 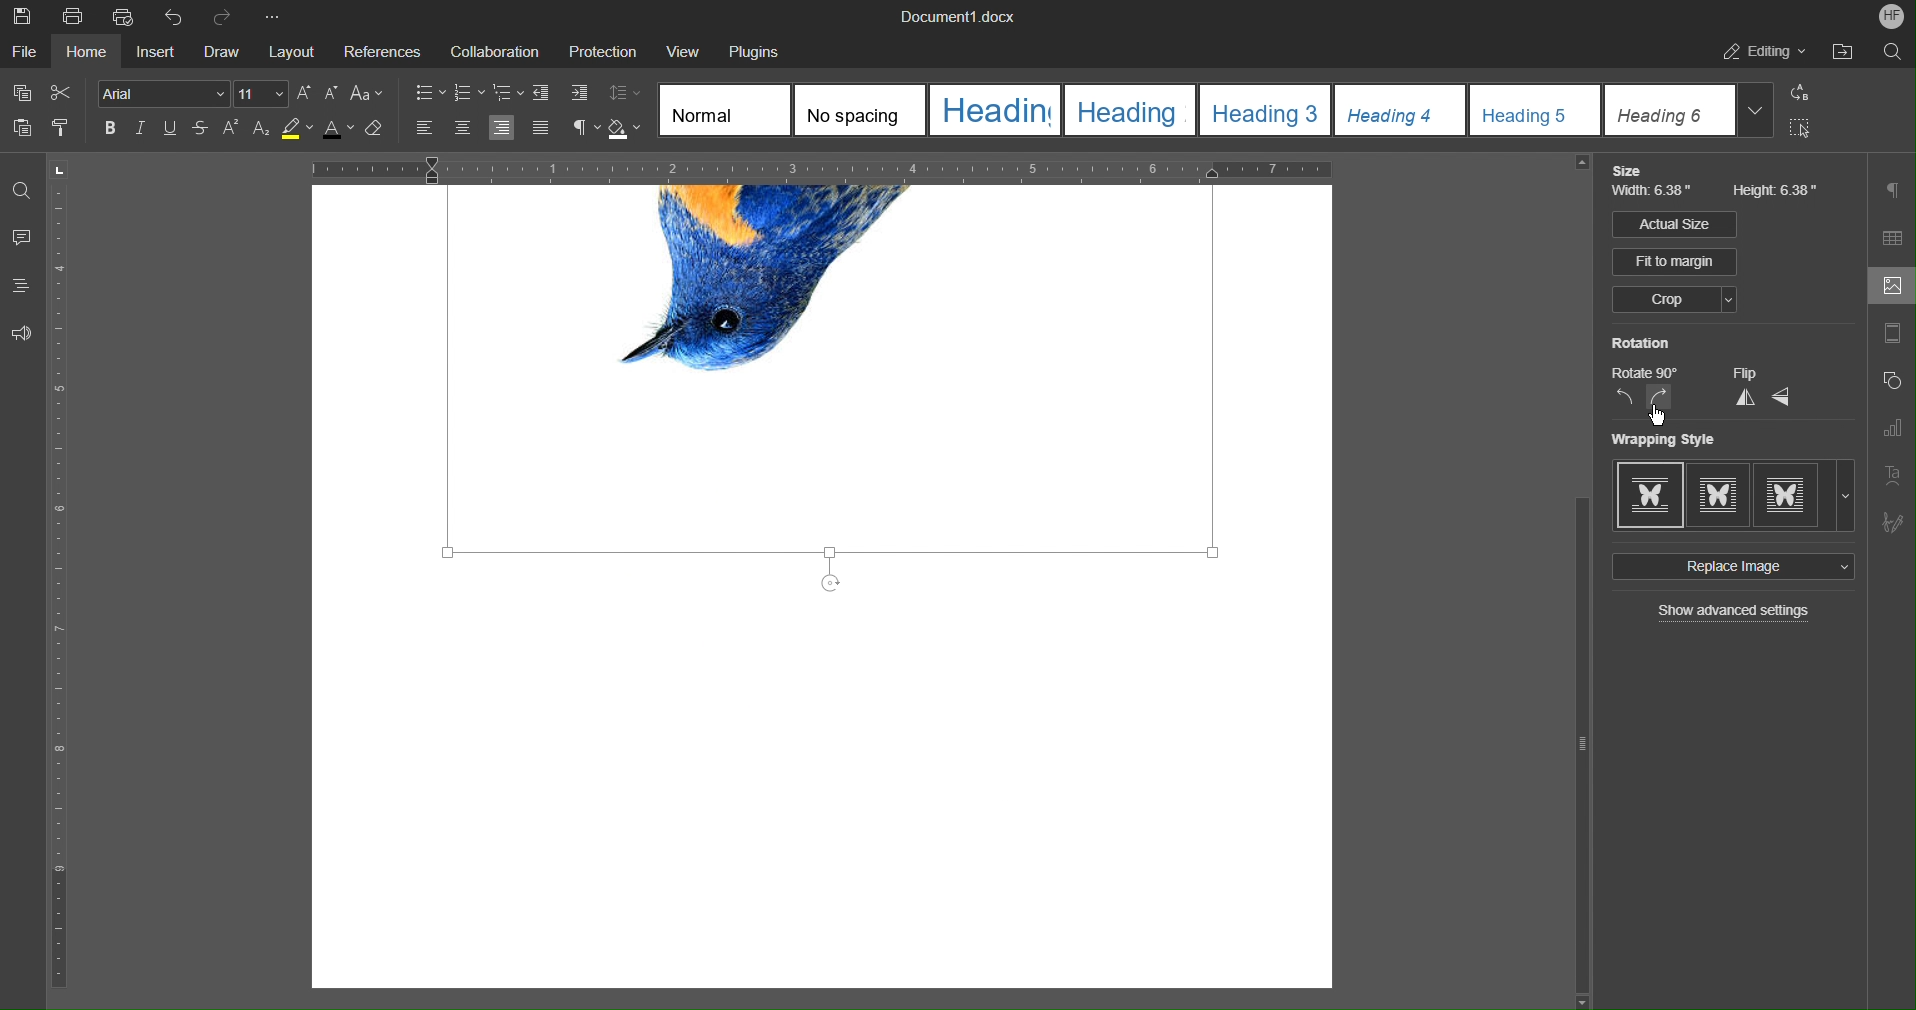 I want to click on Increase Indent, so click(x=572, y=93).